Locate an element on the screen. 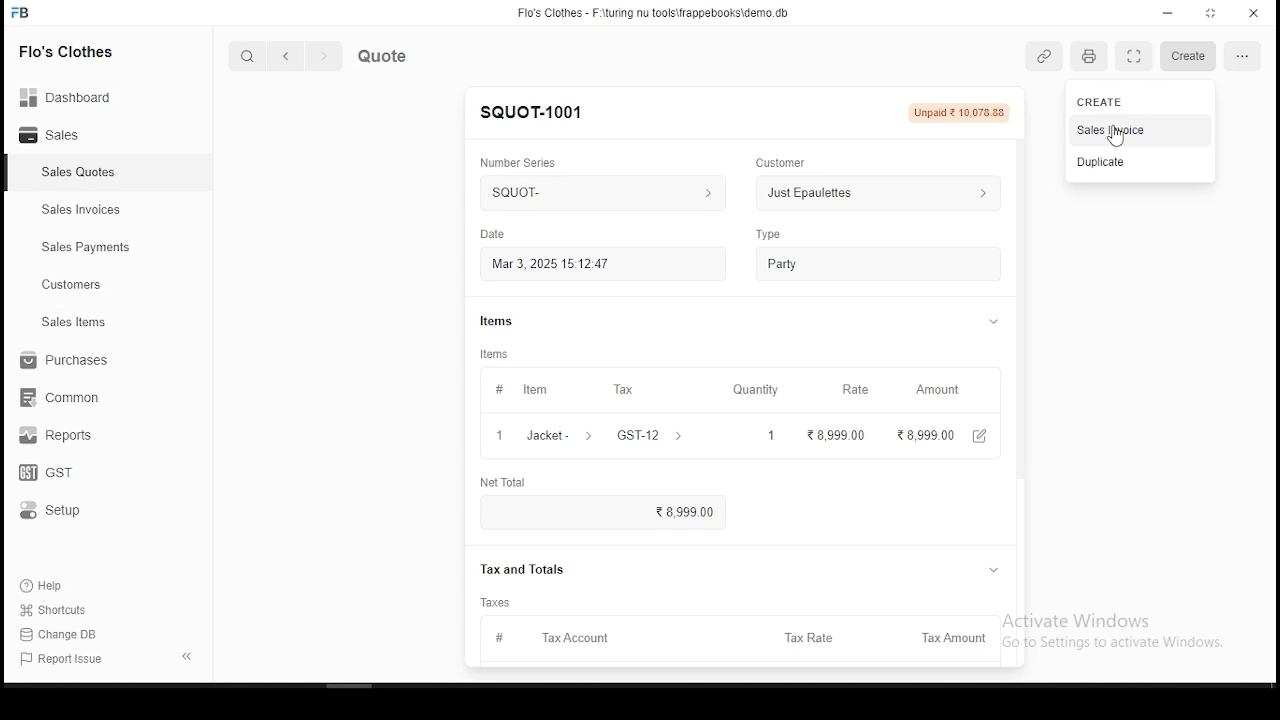 Image resolution: width=1280 pixels, height=720 pixels. 8,999.00 is located at coordinates (605, 514).